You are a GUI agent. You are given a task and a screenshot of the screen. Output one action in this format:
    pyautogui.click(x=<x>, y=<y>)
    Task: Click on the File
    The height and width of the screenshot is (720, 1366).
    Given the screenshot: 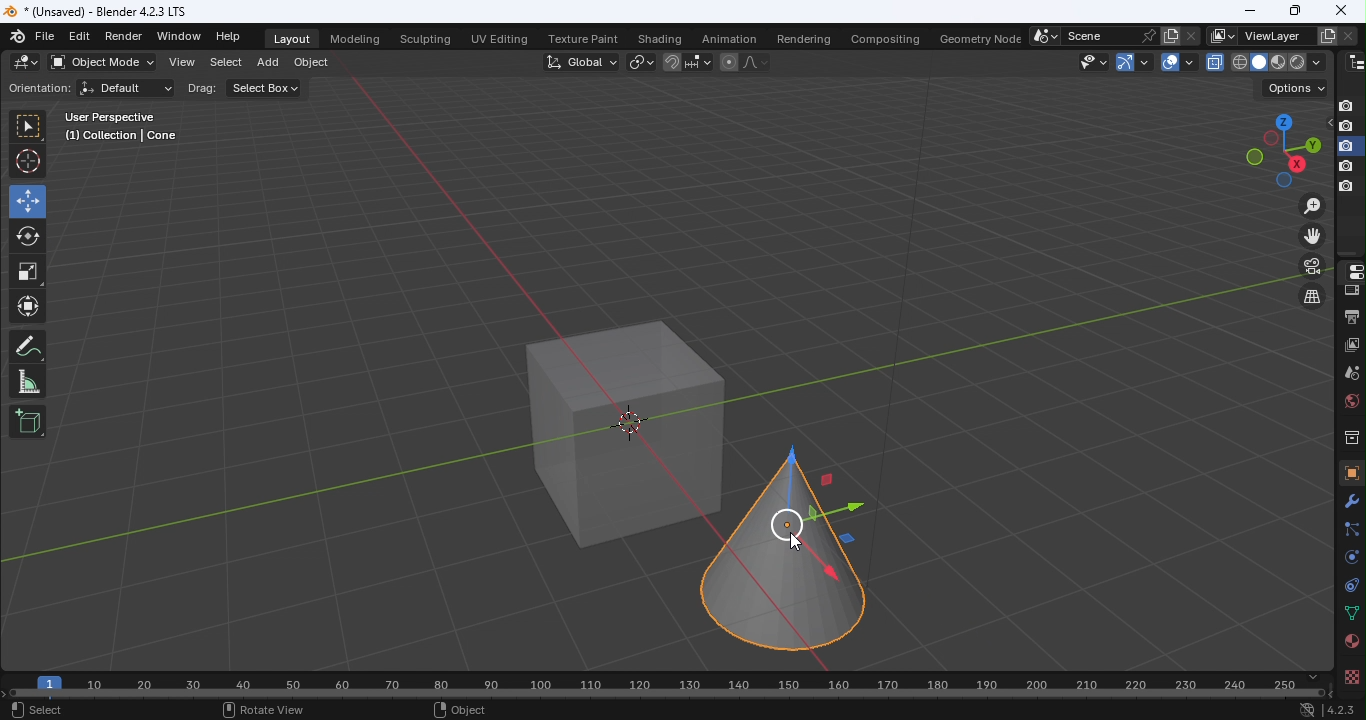 What is the action you would take?
    pyautogui.click(x=46, y=37)
    